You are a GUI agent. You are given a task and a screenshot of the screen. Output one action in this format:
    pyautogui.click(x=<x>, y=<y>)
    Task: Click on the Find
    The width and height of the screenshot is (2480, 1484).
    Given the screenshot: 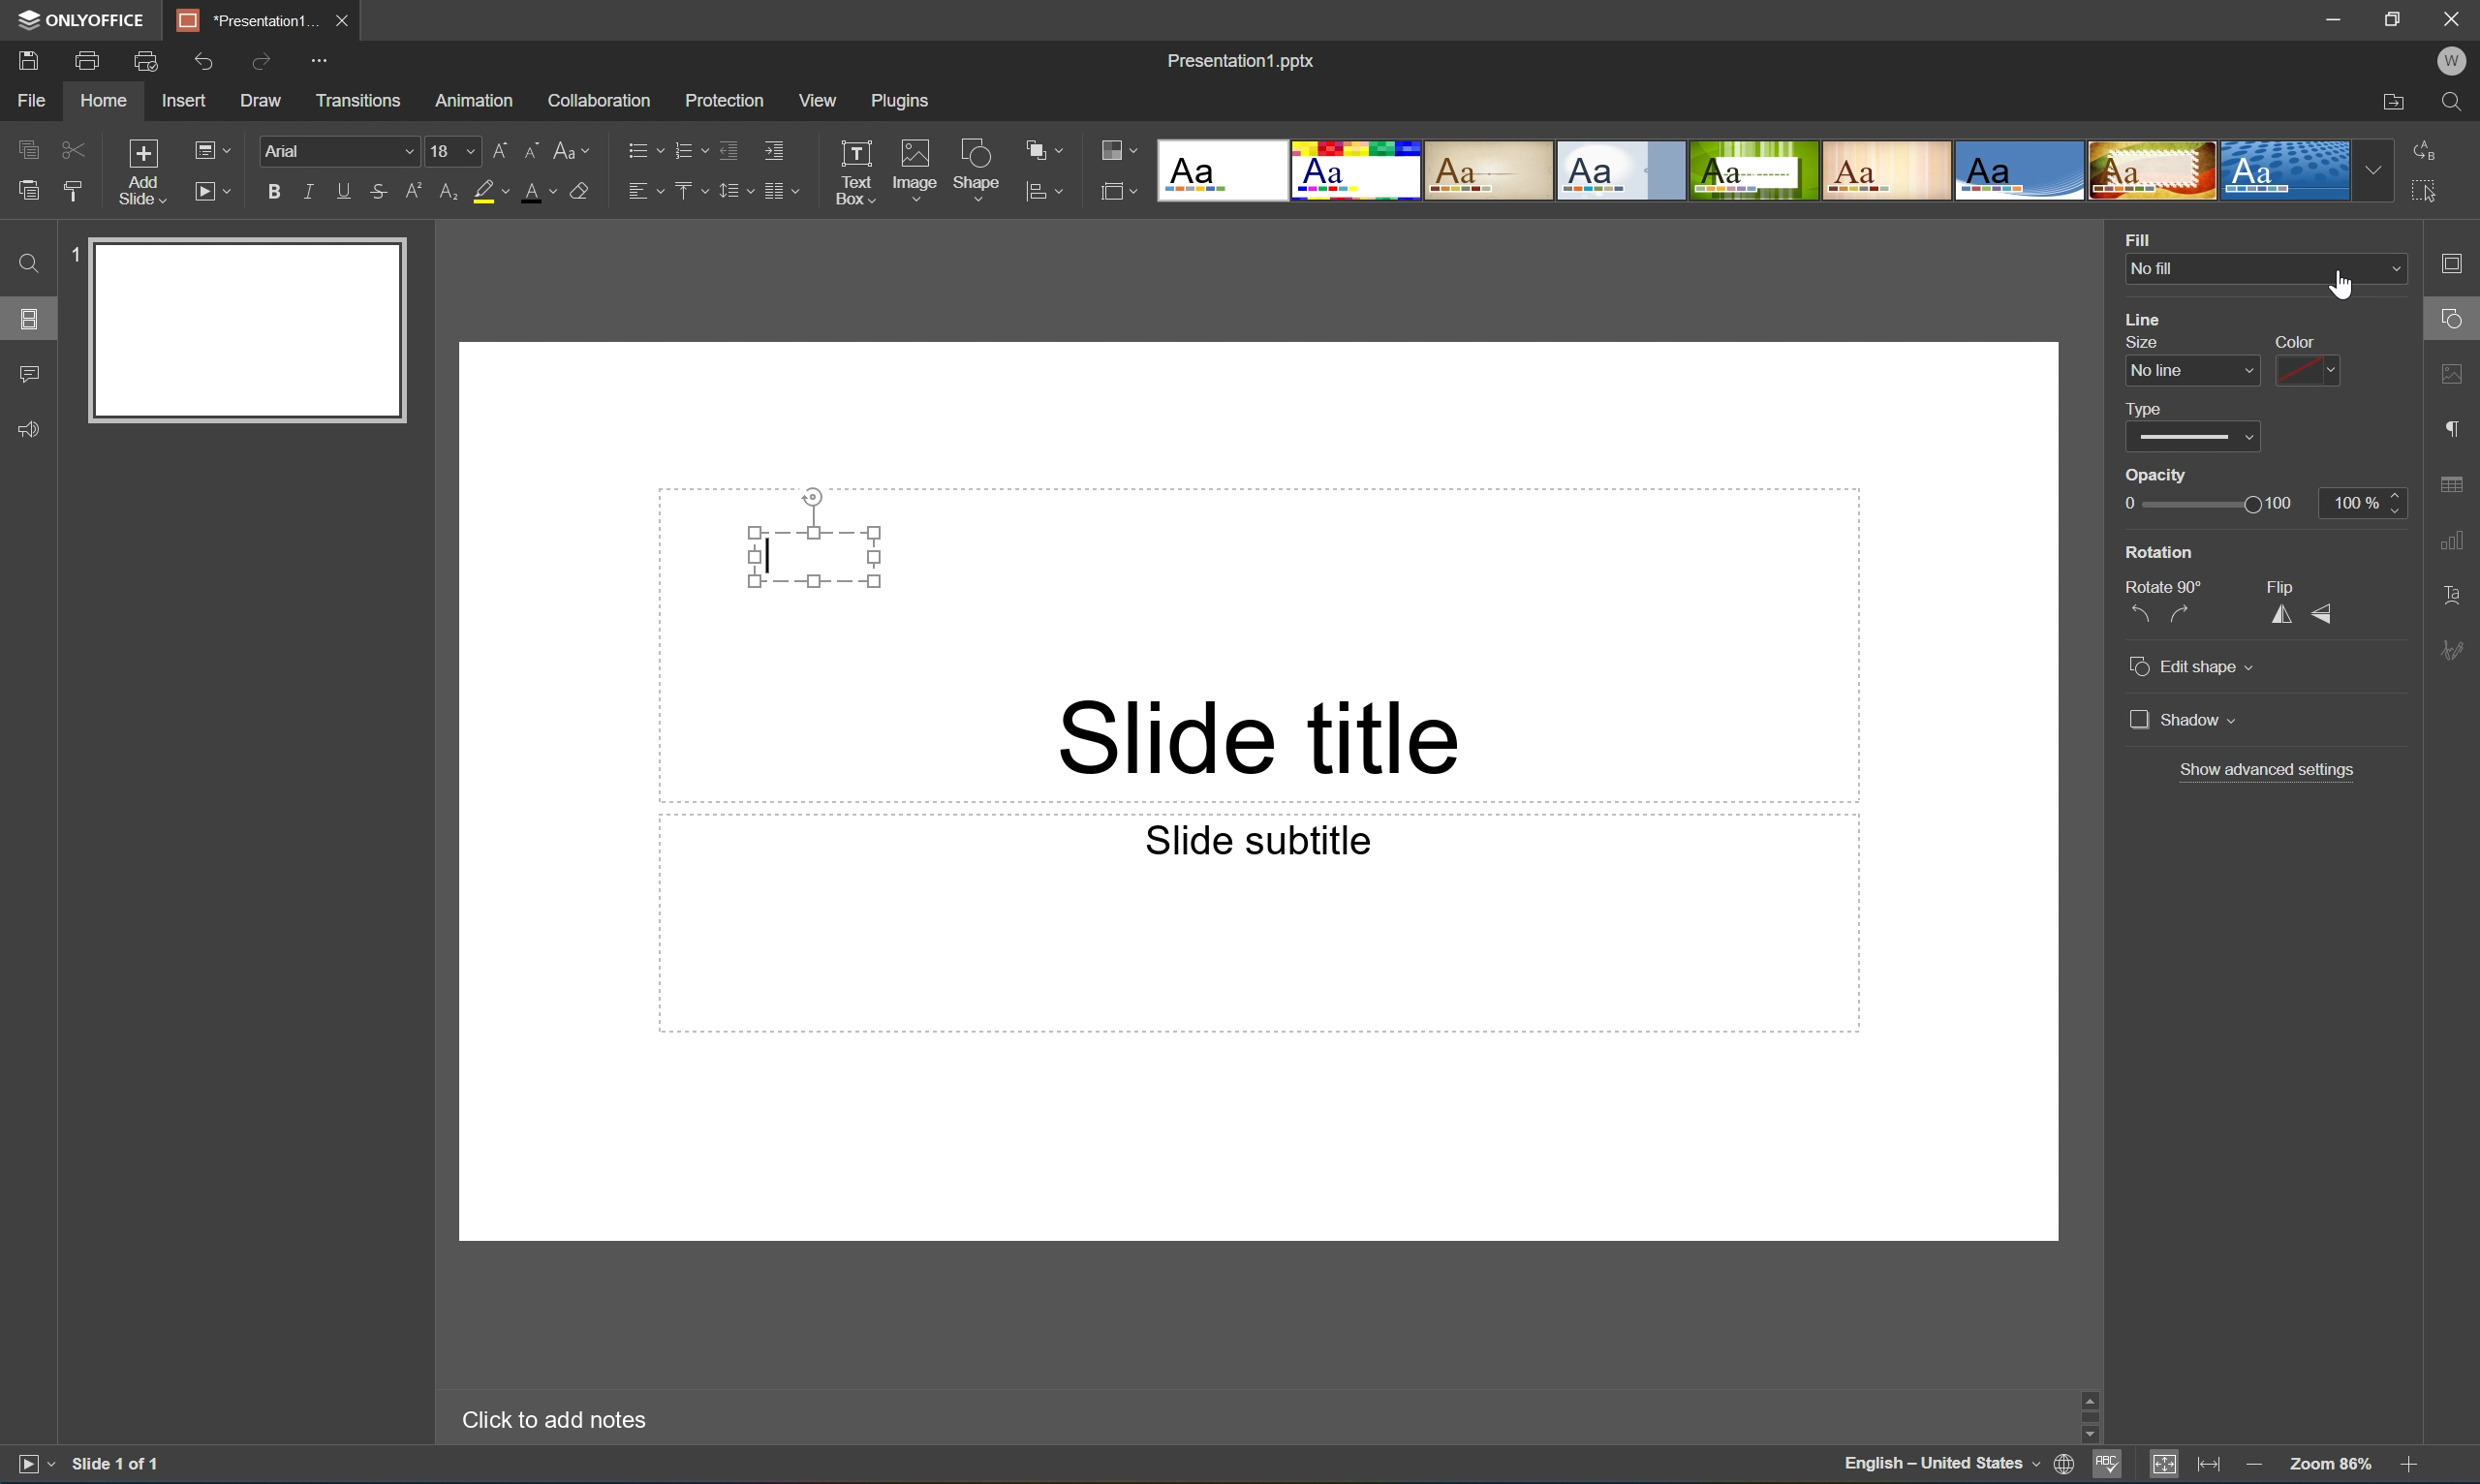 What is the action you would take?
    pyautogui.click(x=2460, y=103)
    